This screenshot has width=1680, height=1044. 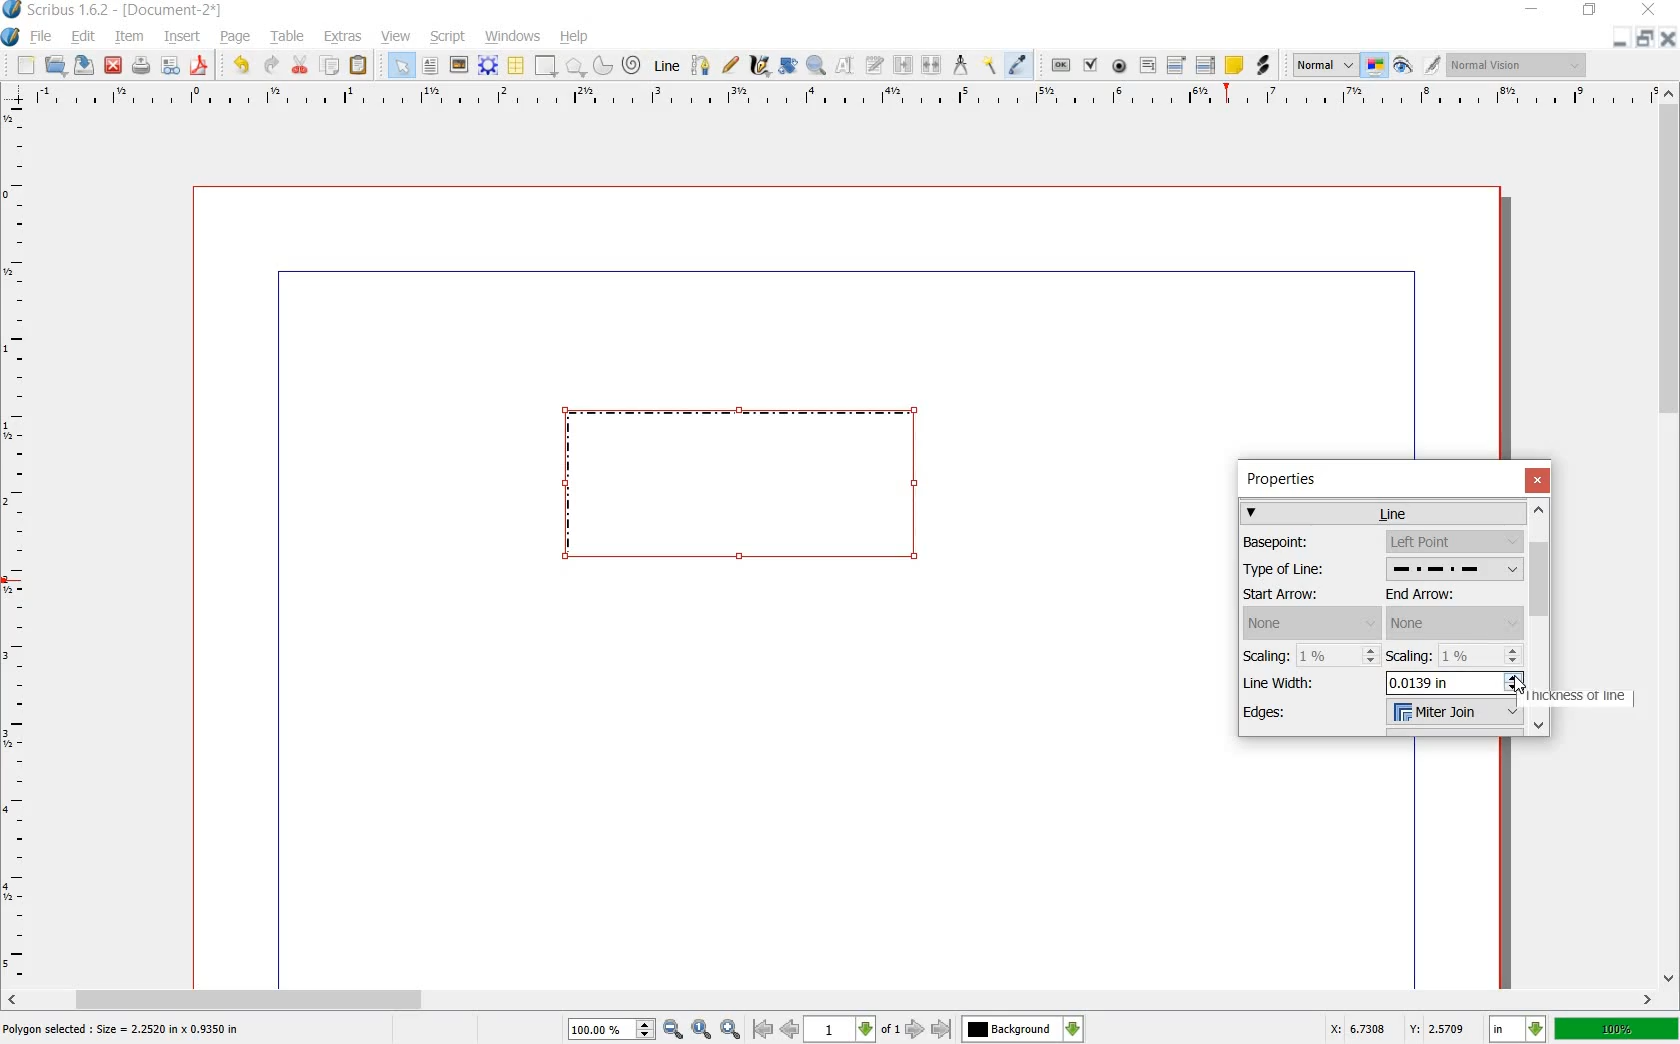 What do you see at coordinates (445, 37) in the screenshot?
I see `SCRIPT` at bounding box center [445, 37].